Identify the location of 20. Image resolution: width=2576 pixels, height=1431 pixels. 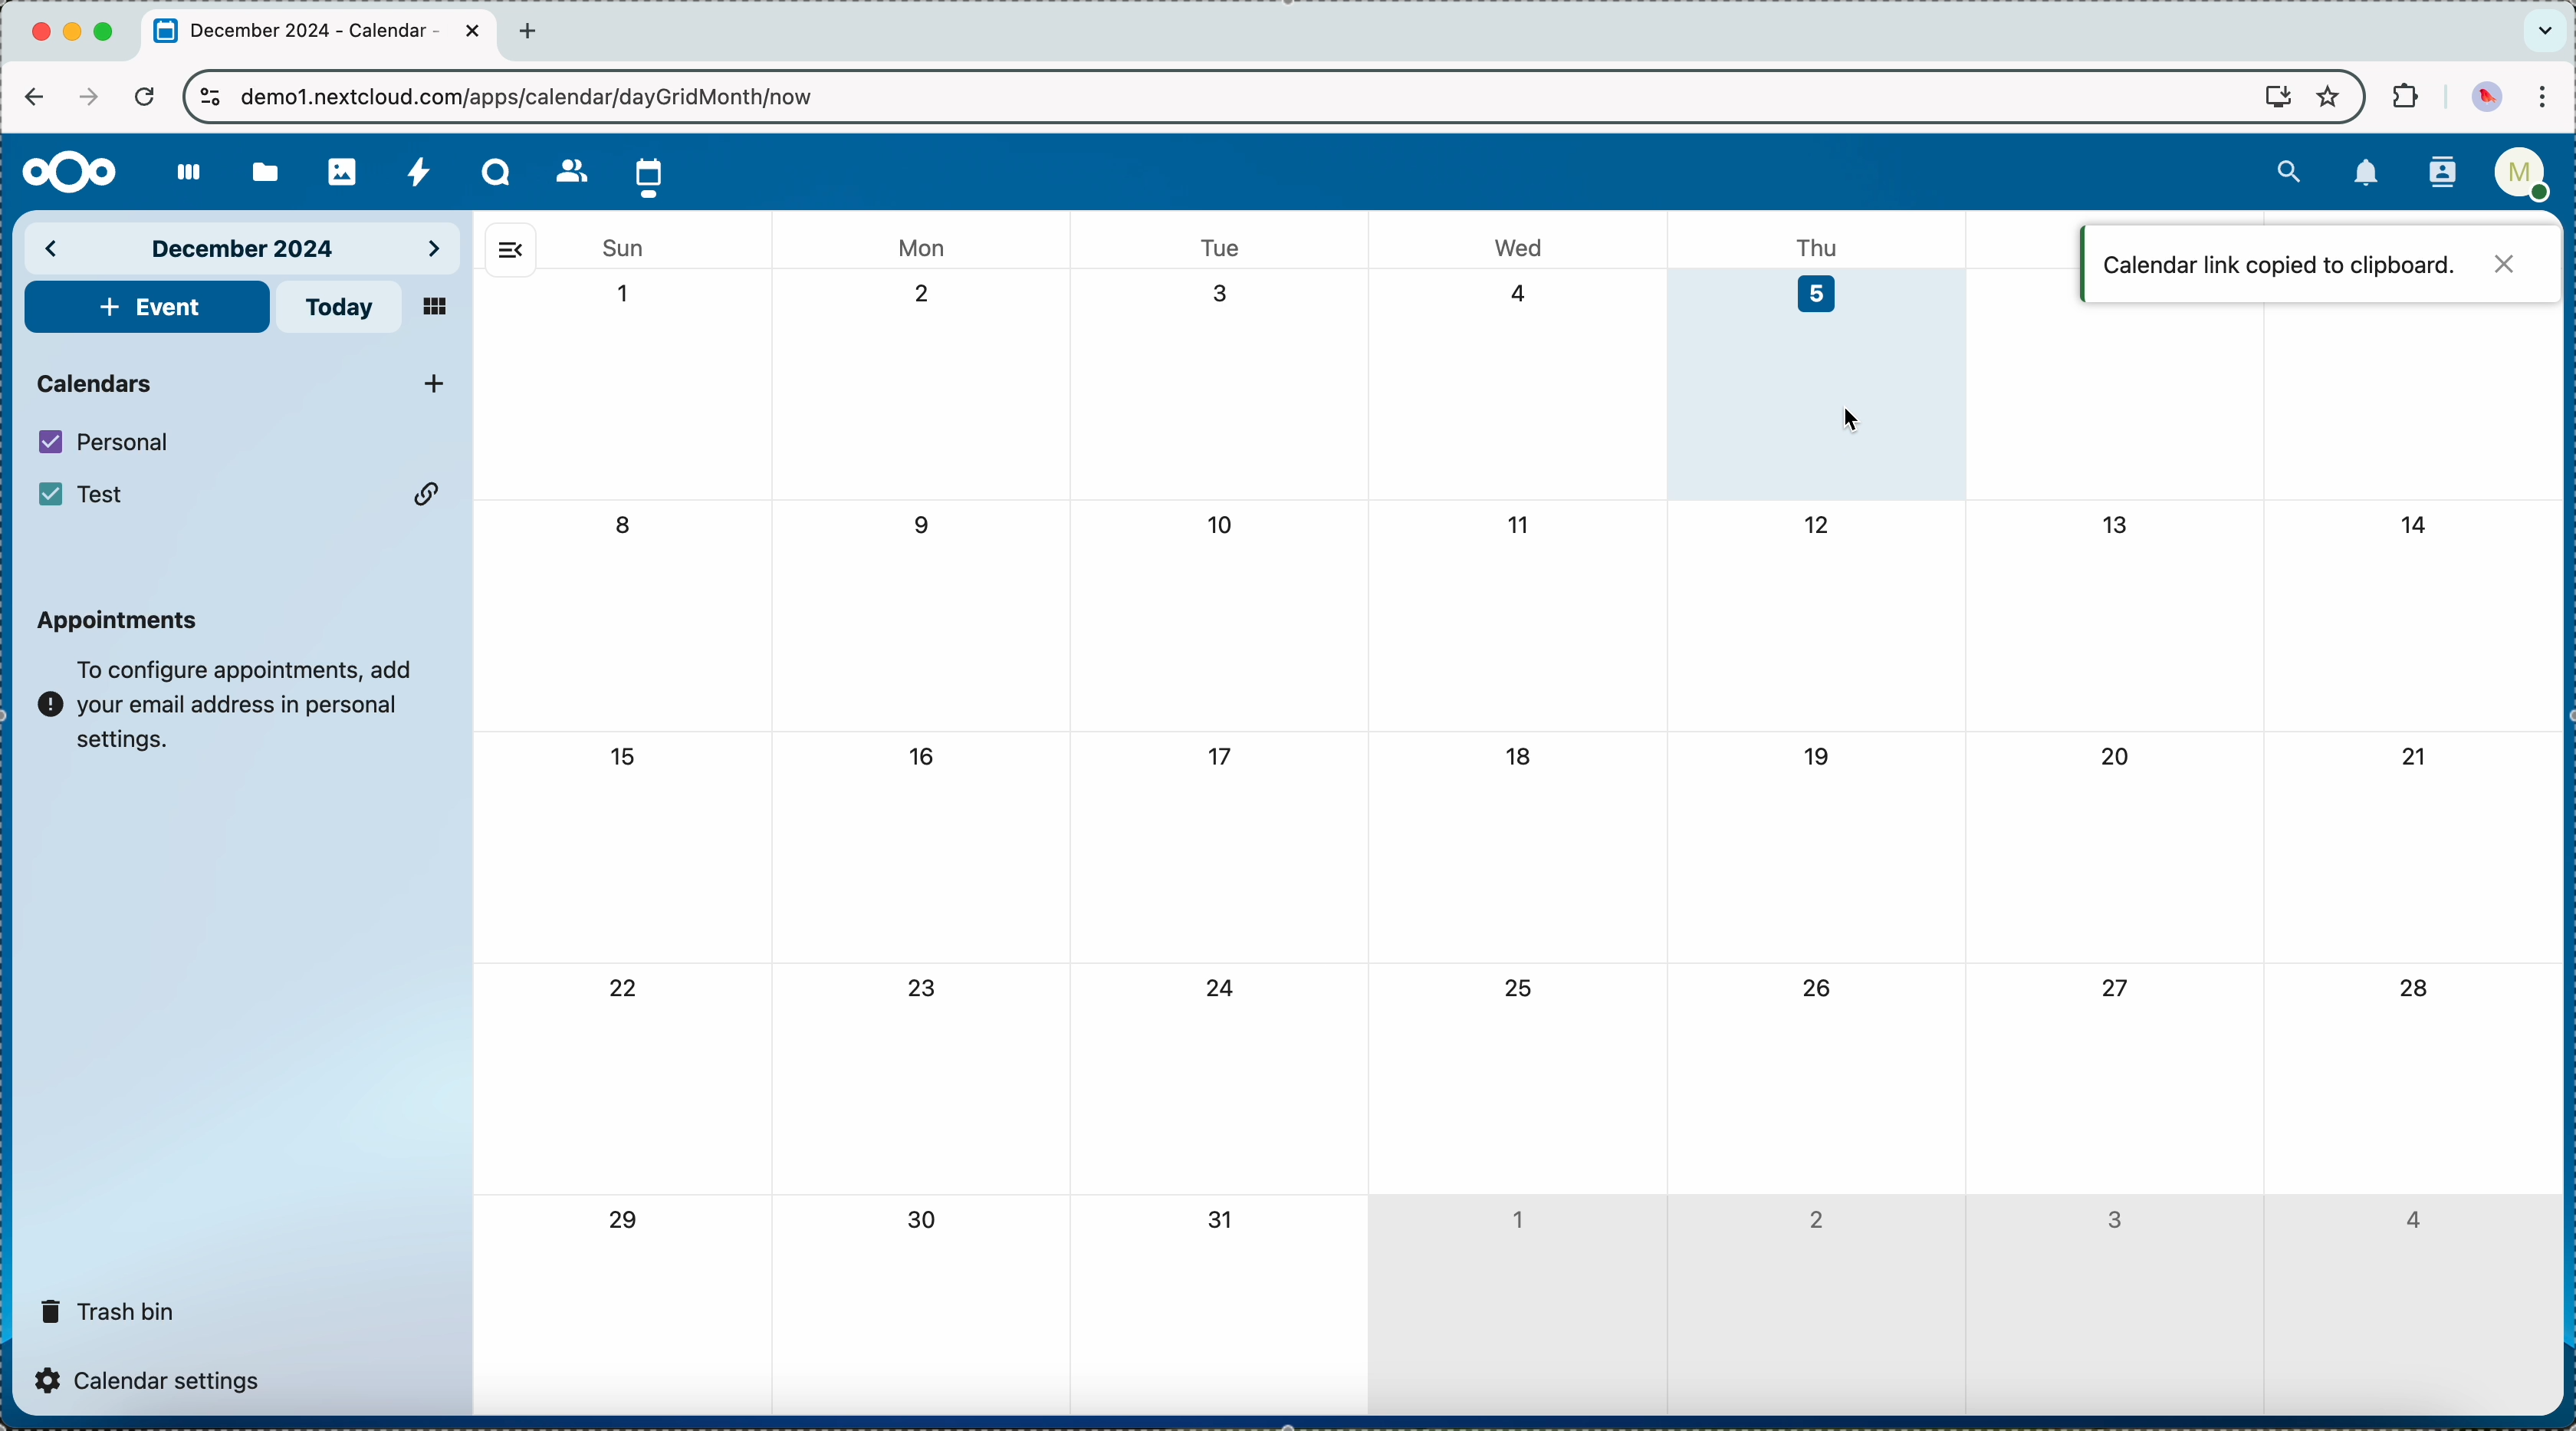
(2117, 756).